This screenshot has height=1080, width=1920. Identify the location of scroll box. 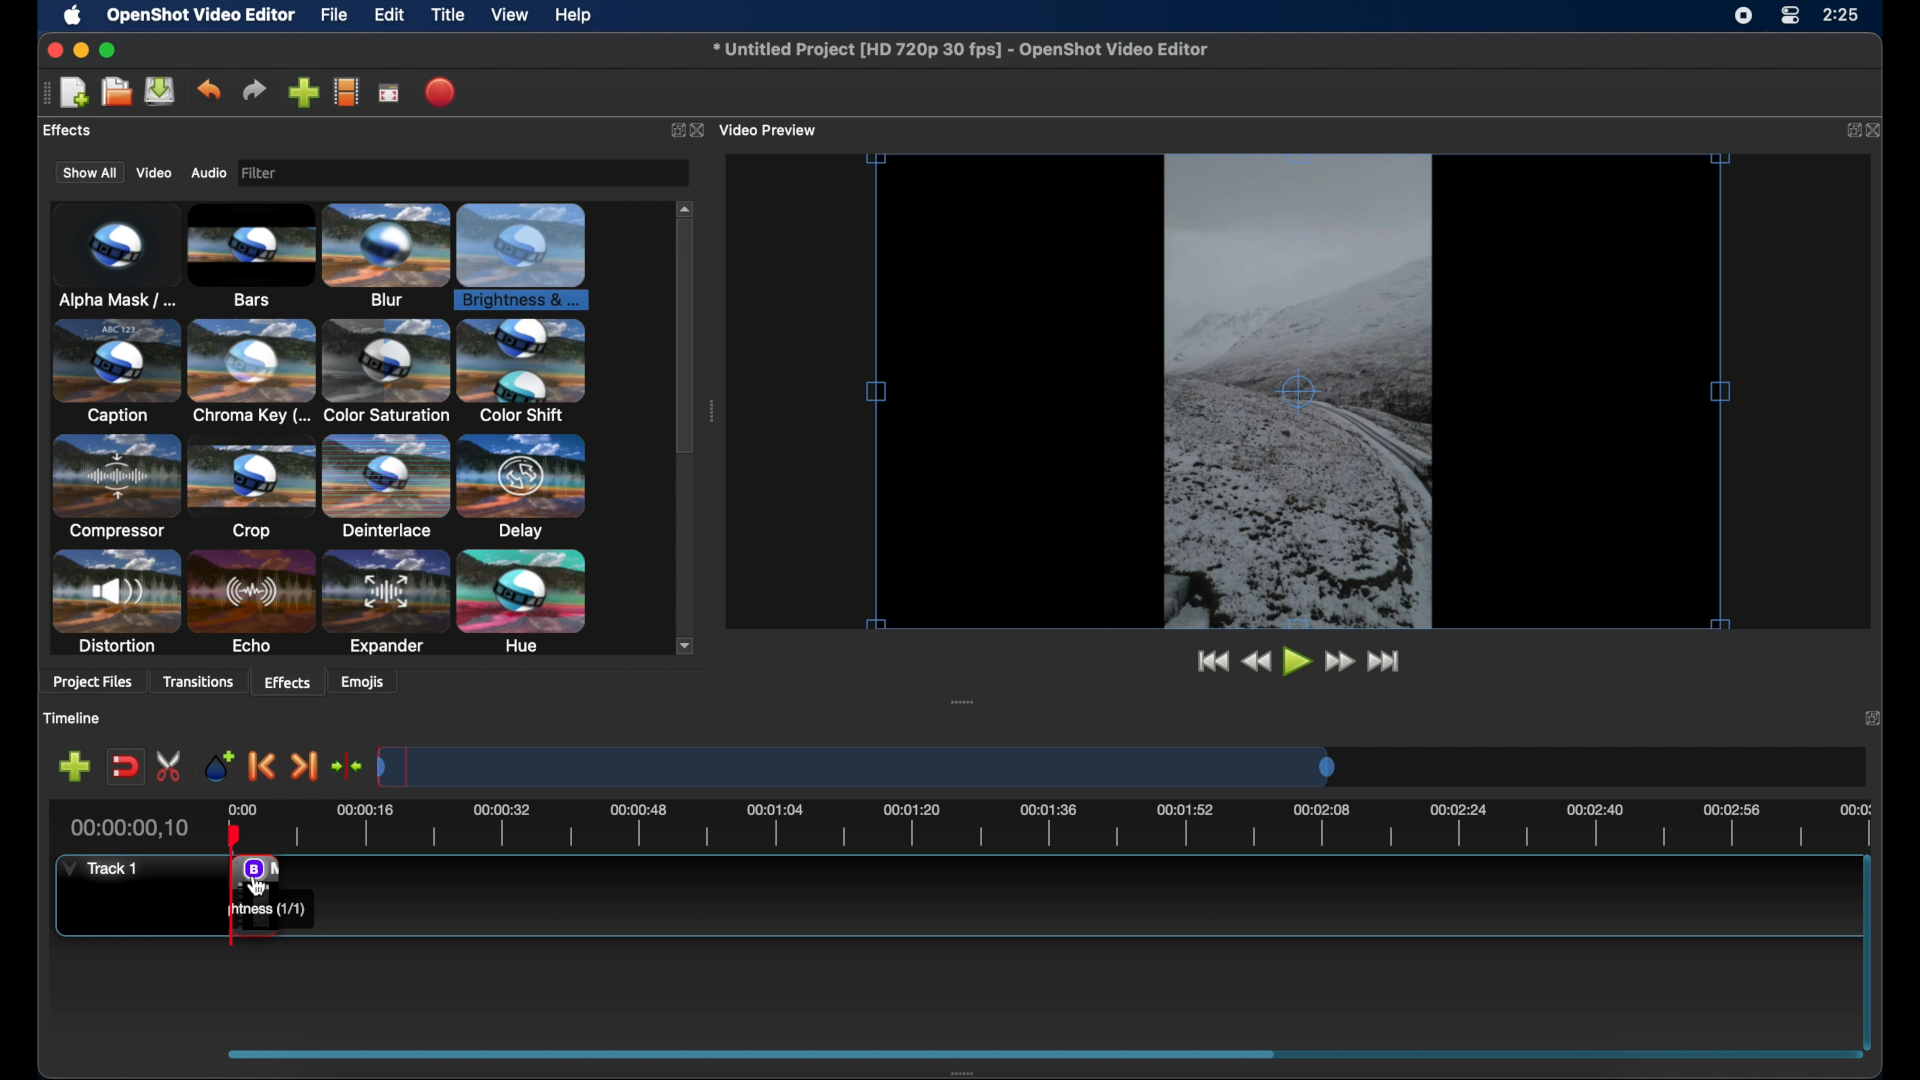
(685, 340).